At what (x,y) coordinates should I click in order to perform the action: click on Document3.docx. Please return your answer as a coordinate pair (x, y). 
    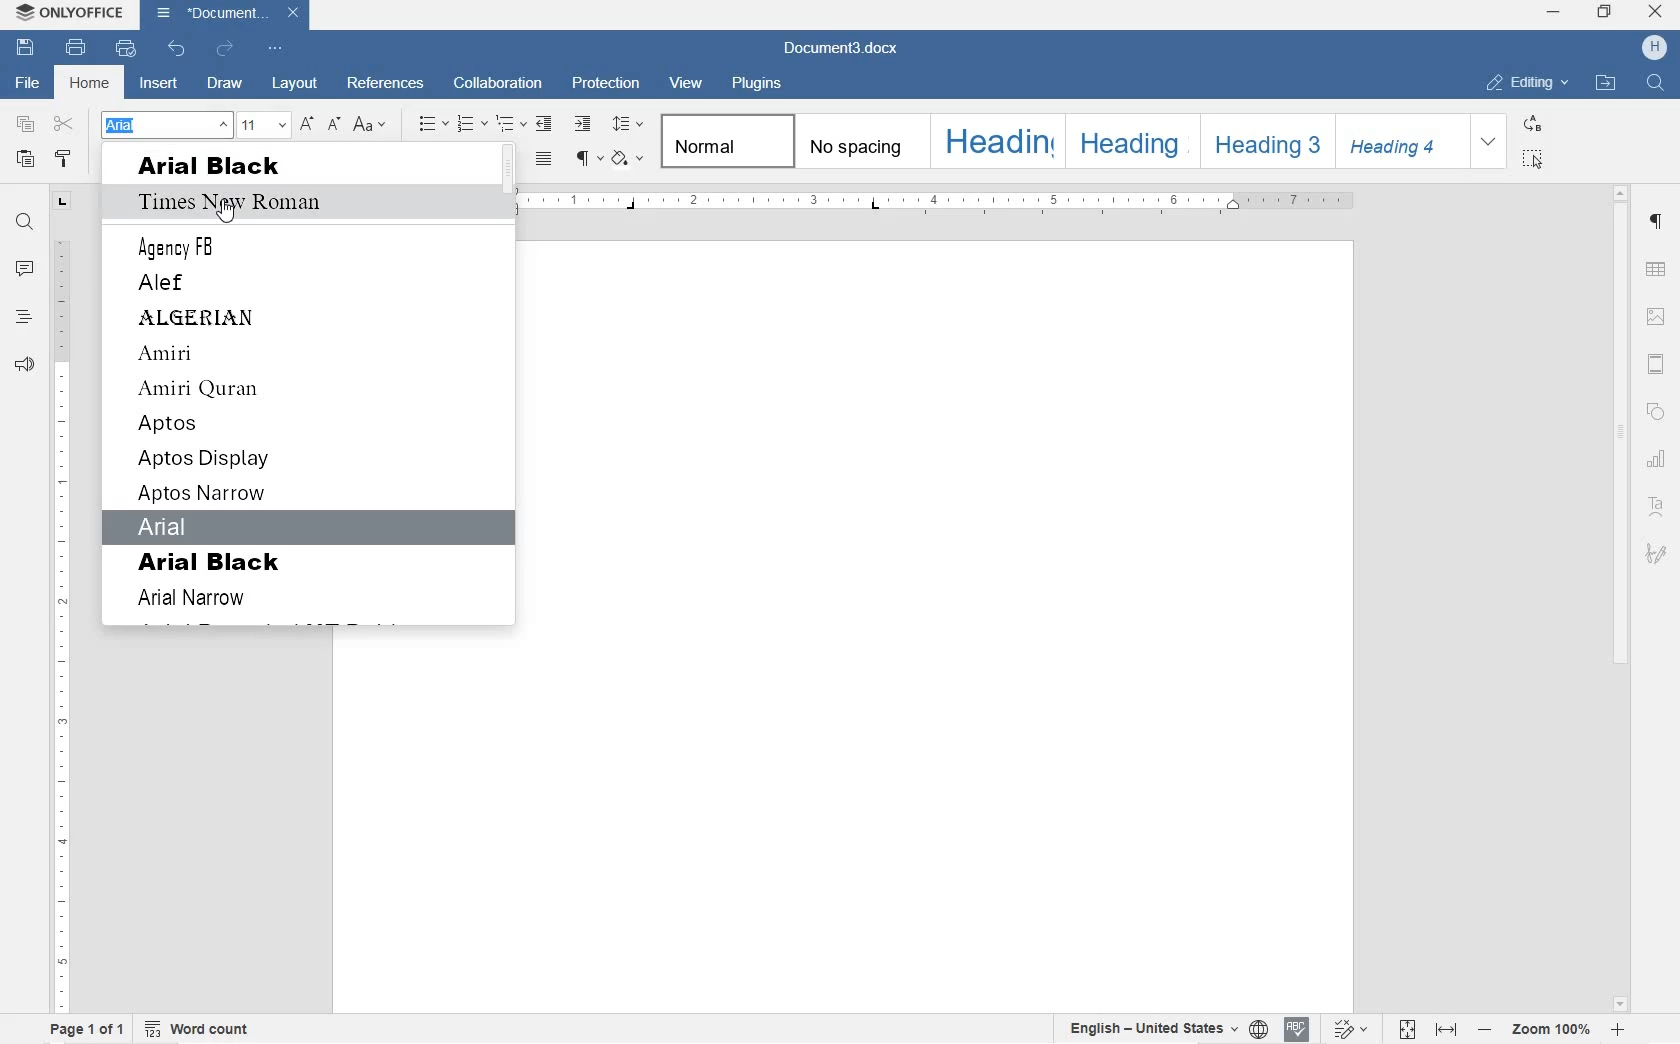
    Looking at the image, I should click on (230, 14).